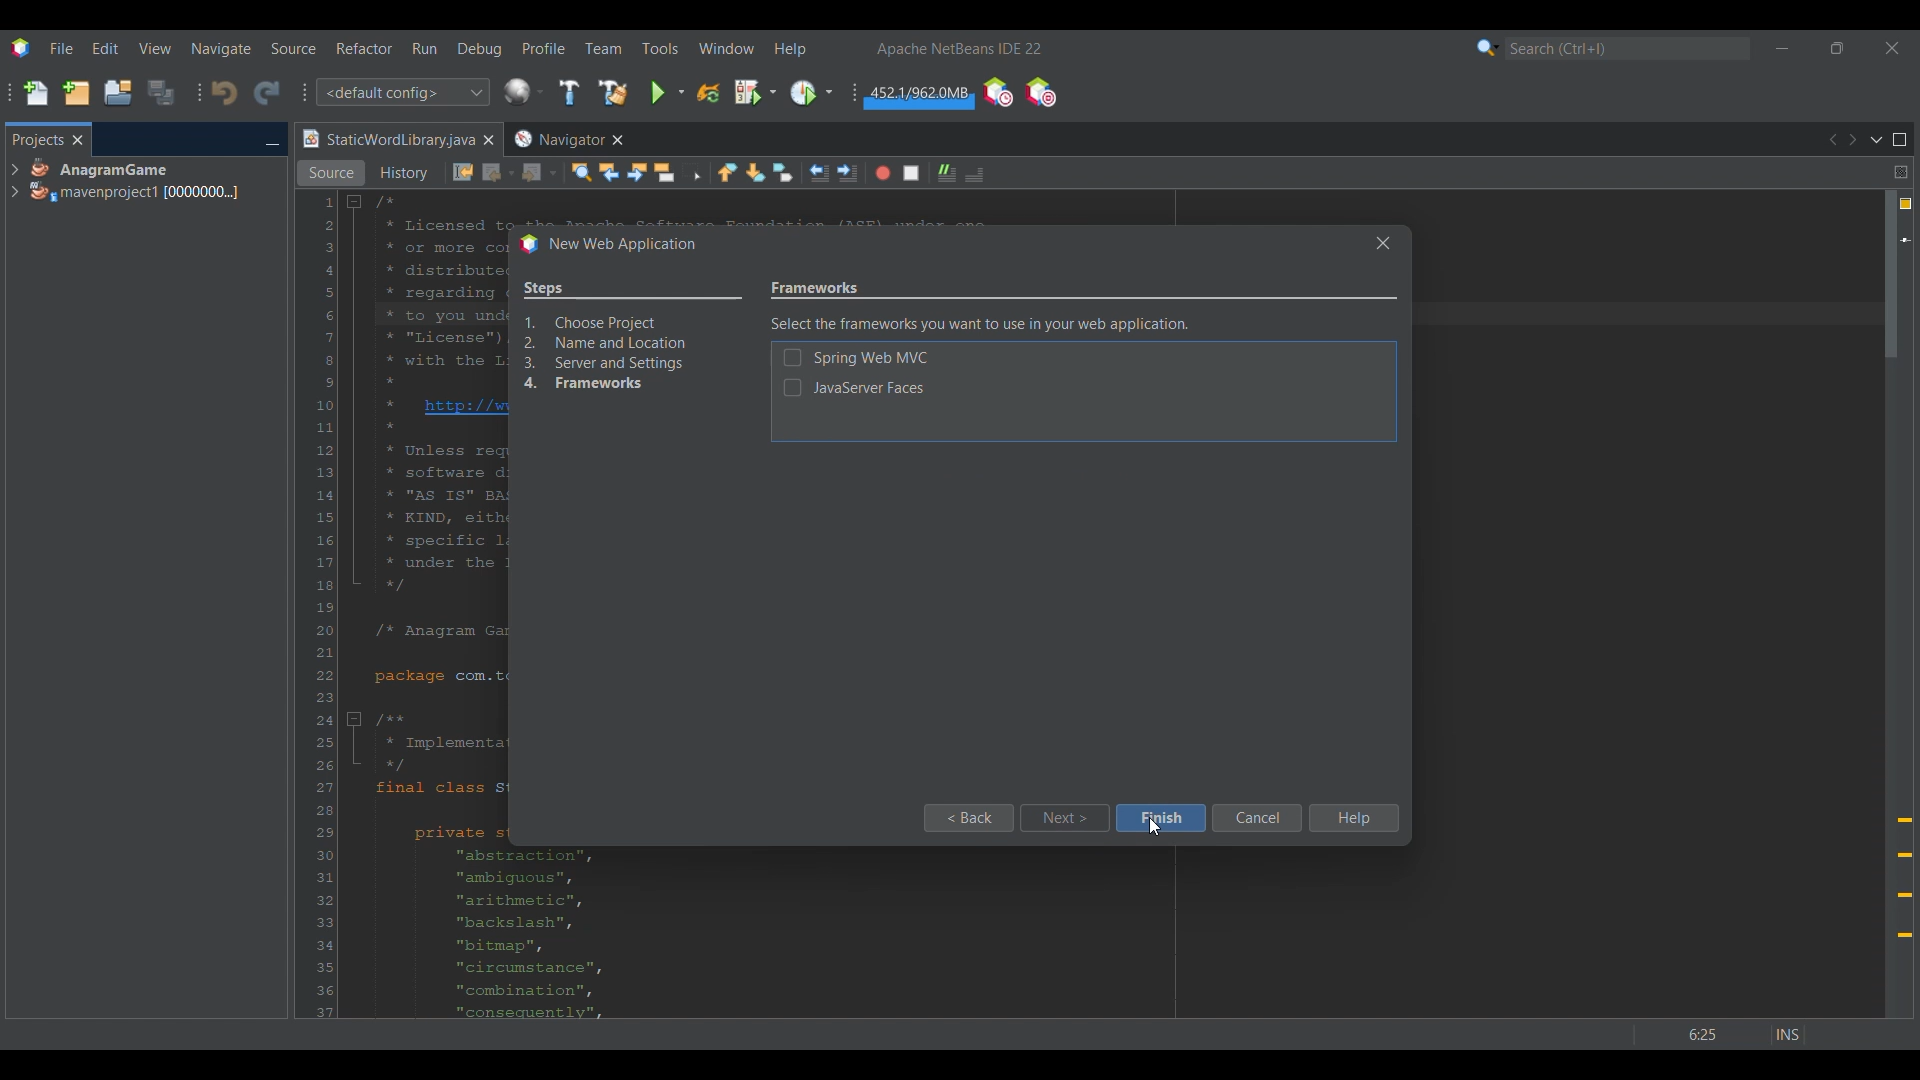 Image resolution: width=1920 pixels, height=1080 pixels. I want to click on , so click(1152, 826).